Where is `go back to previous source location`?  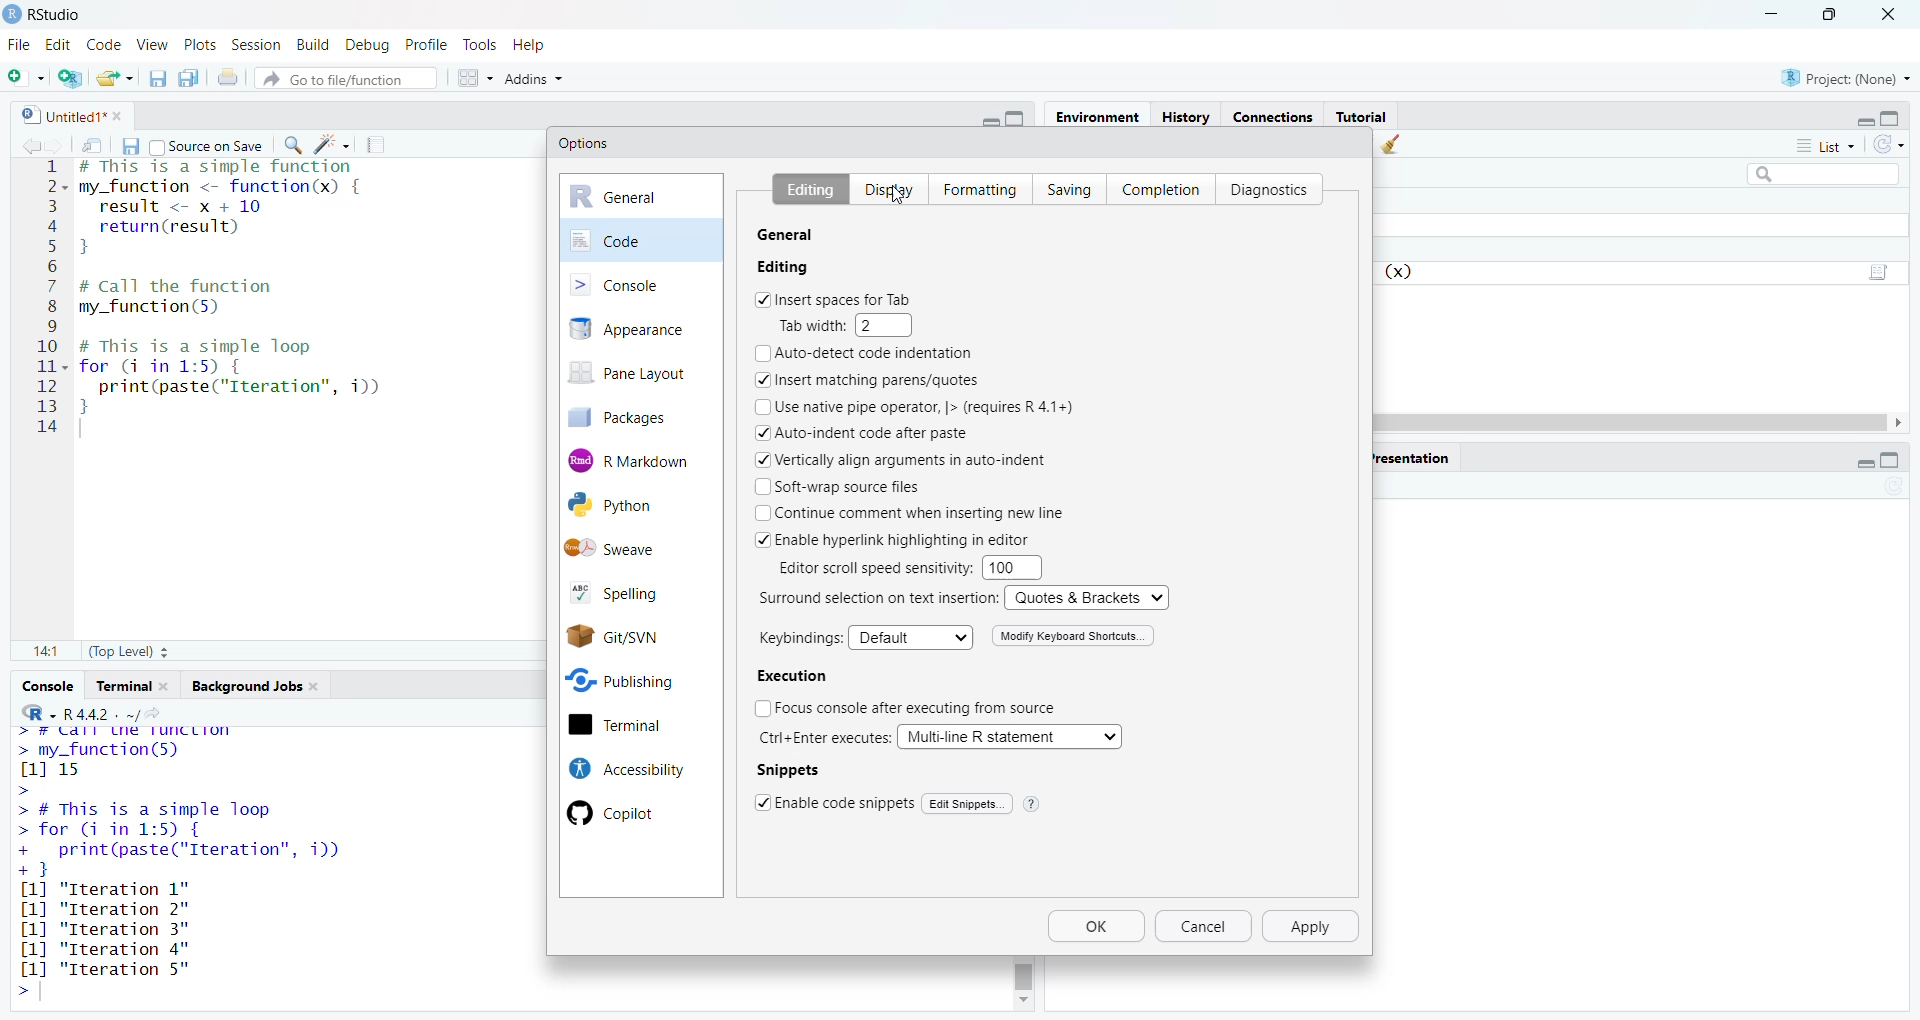
go back to previous source location is located at coordinates (22, 144).